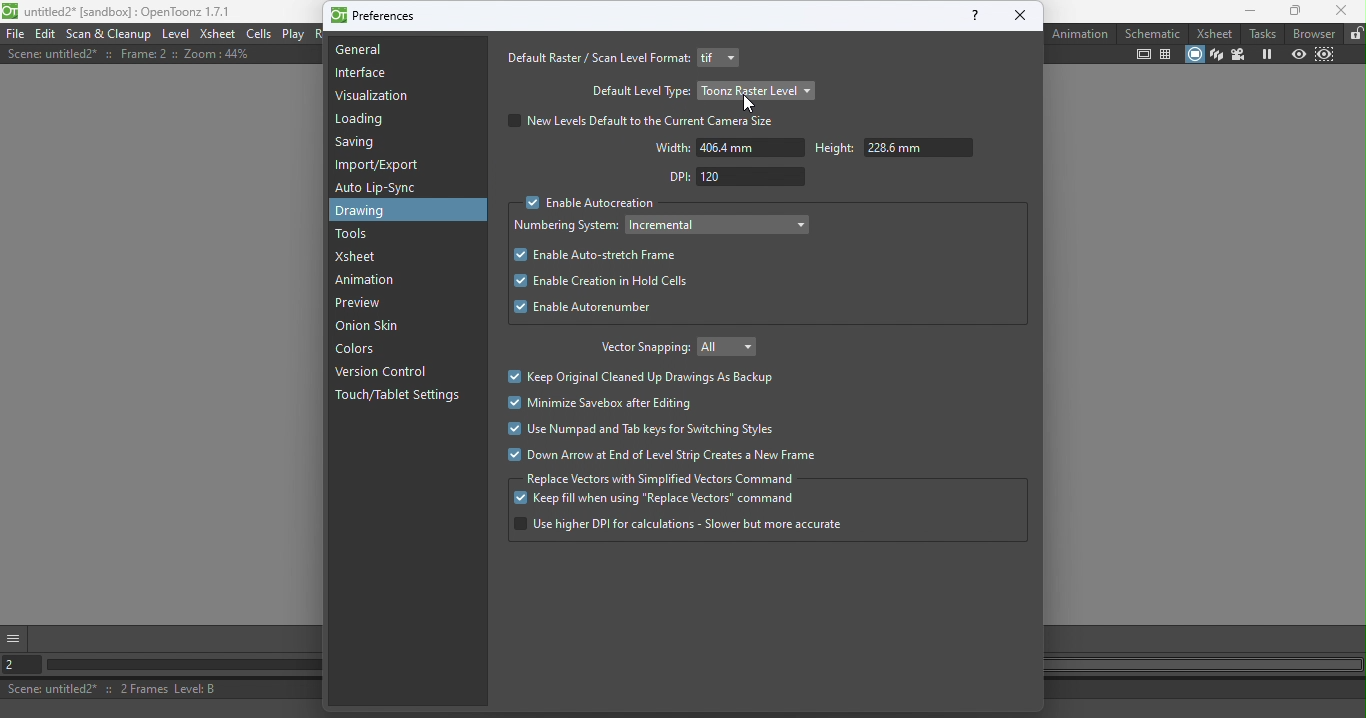  What do you see at coordinates (1021, 15) in the screenshot?
I see `close` at bounding box center [1021, 15].